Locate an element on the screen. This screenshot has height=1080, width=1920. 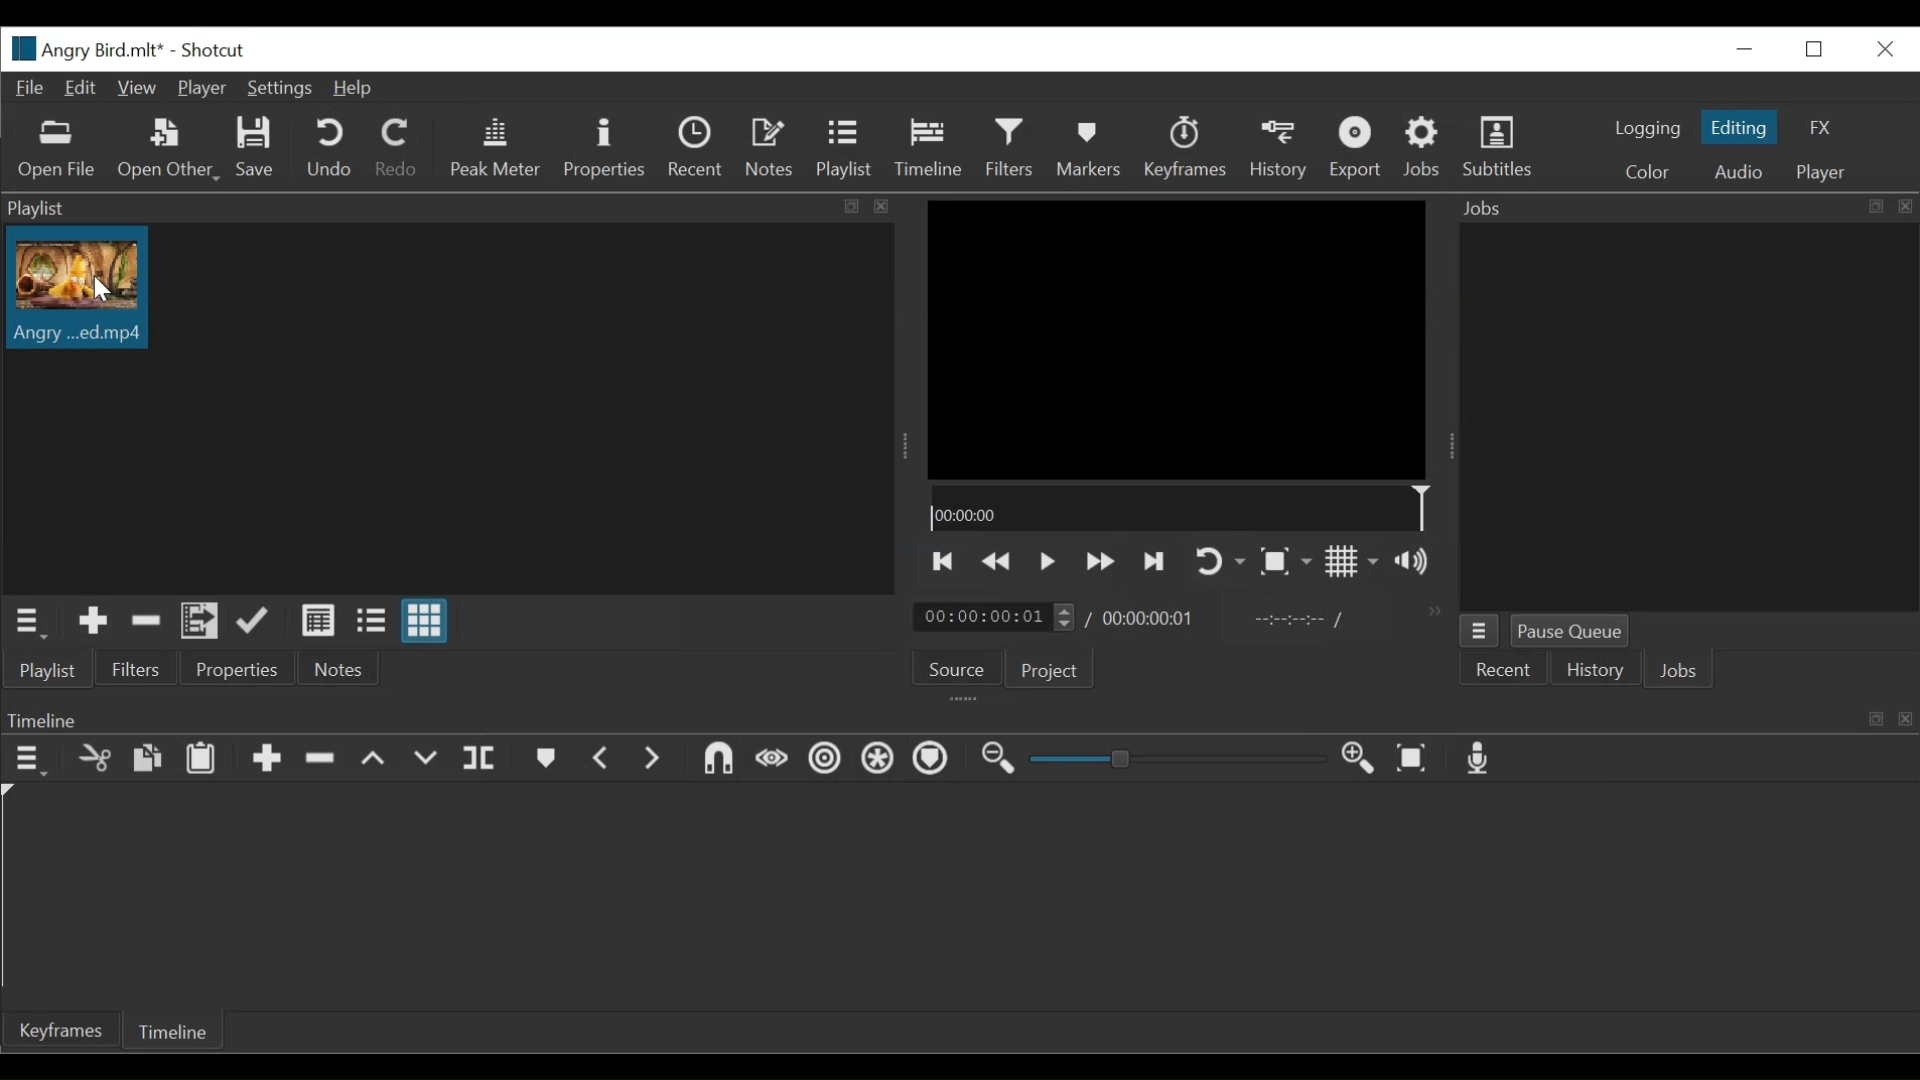
Timeline is located at coordinates (1178, 508).